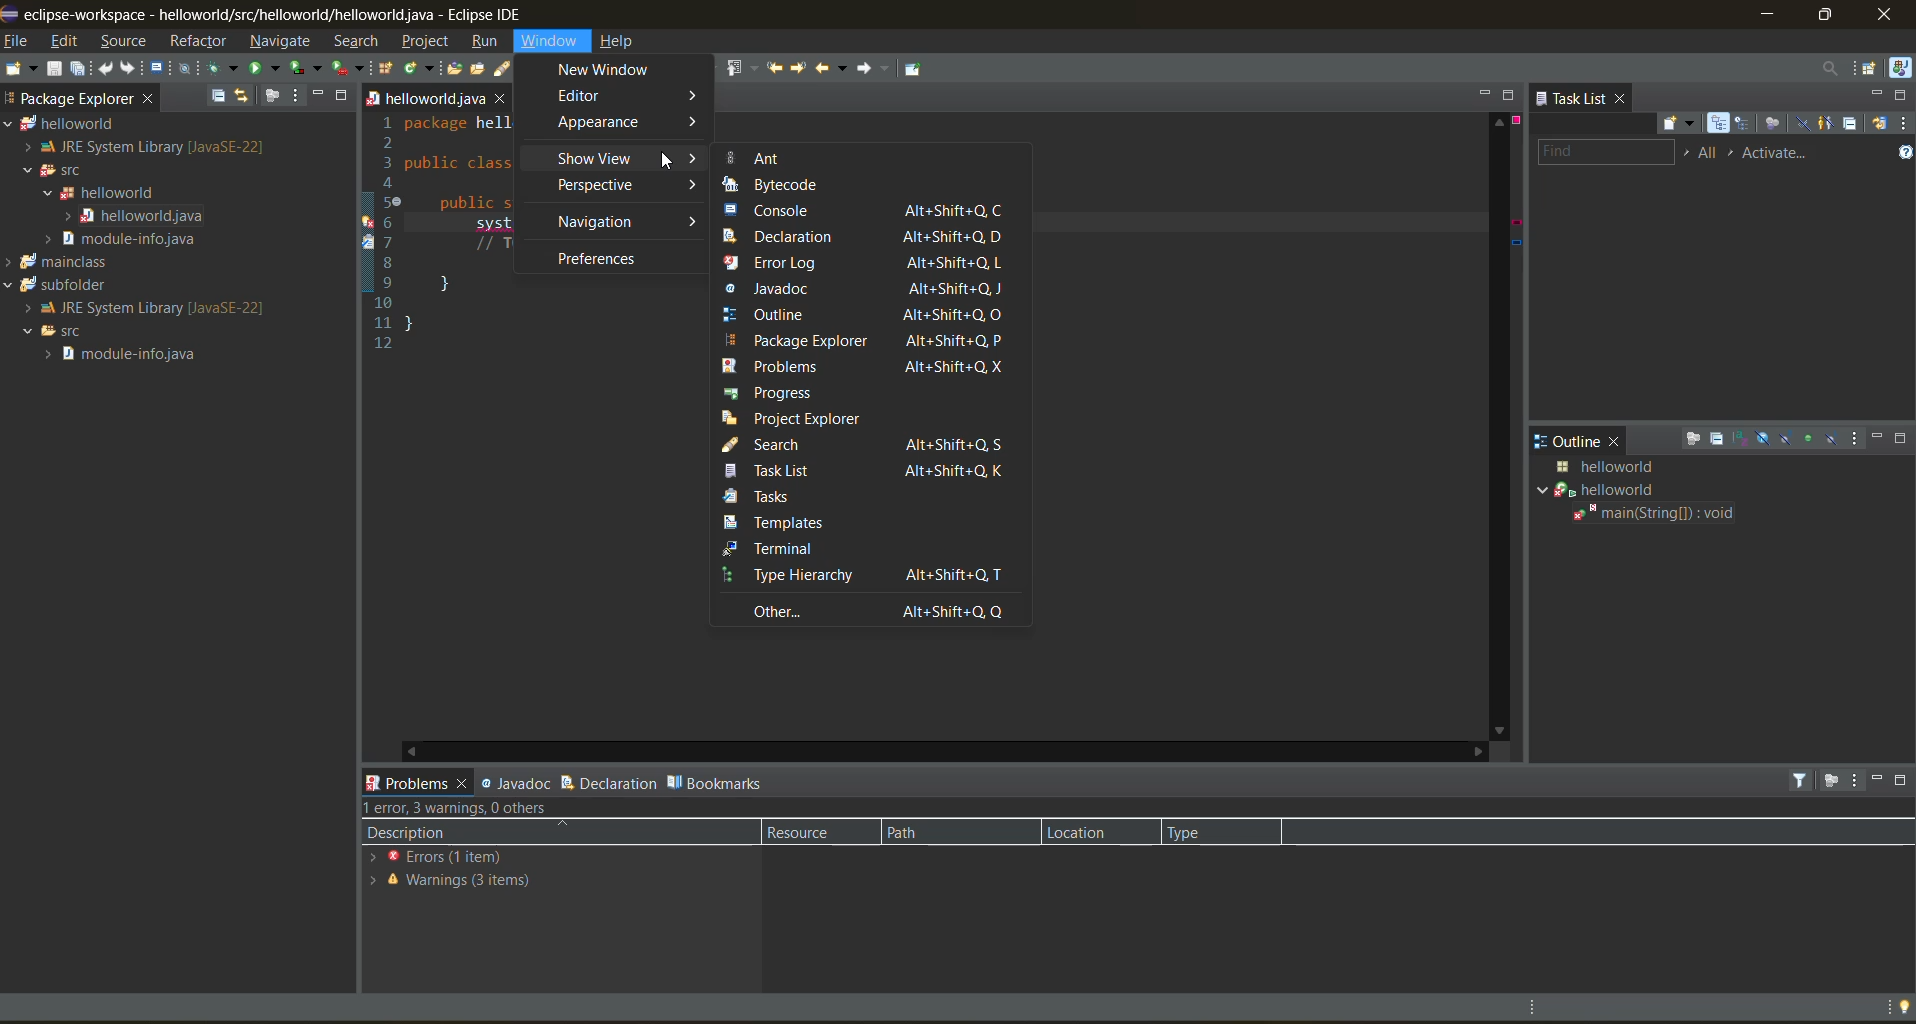 Image resolution: width=1916 pixels, height=1024 pixels. Describe the element at coordinates (619, 257) in the screenshot. I see `preferences` at that location.